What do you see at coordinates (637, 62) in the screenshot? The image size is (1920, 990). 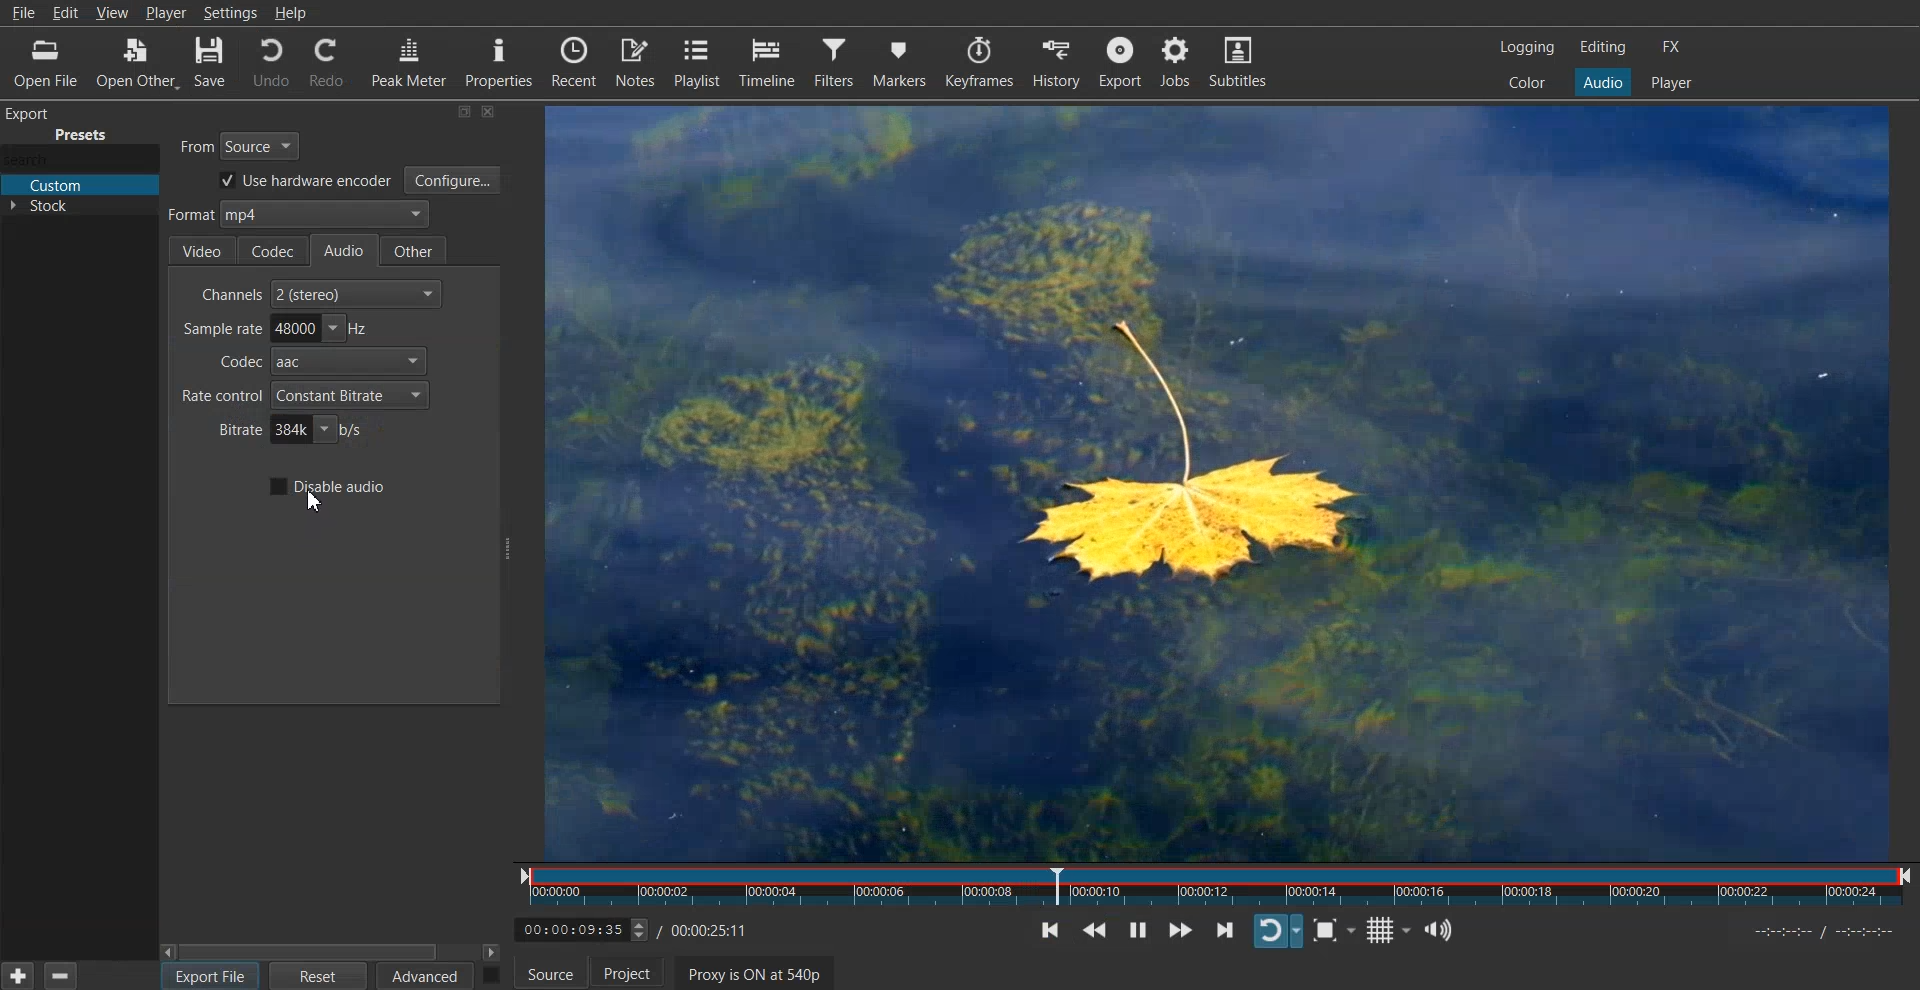 I see `Notes` at bounding box center [637, 62].